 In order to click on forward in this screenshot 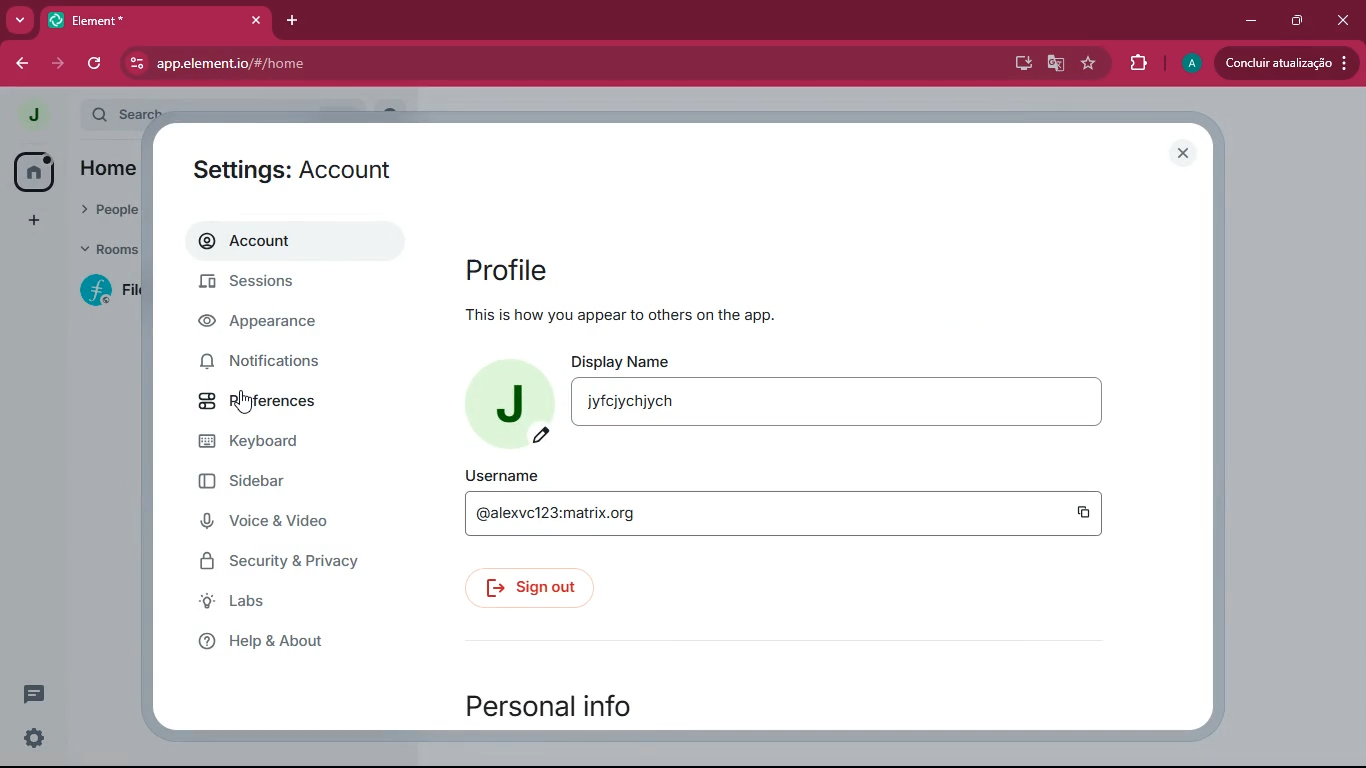, I will do `click(58, 64)`.